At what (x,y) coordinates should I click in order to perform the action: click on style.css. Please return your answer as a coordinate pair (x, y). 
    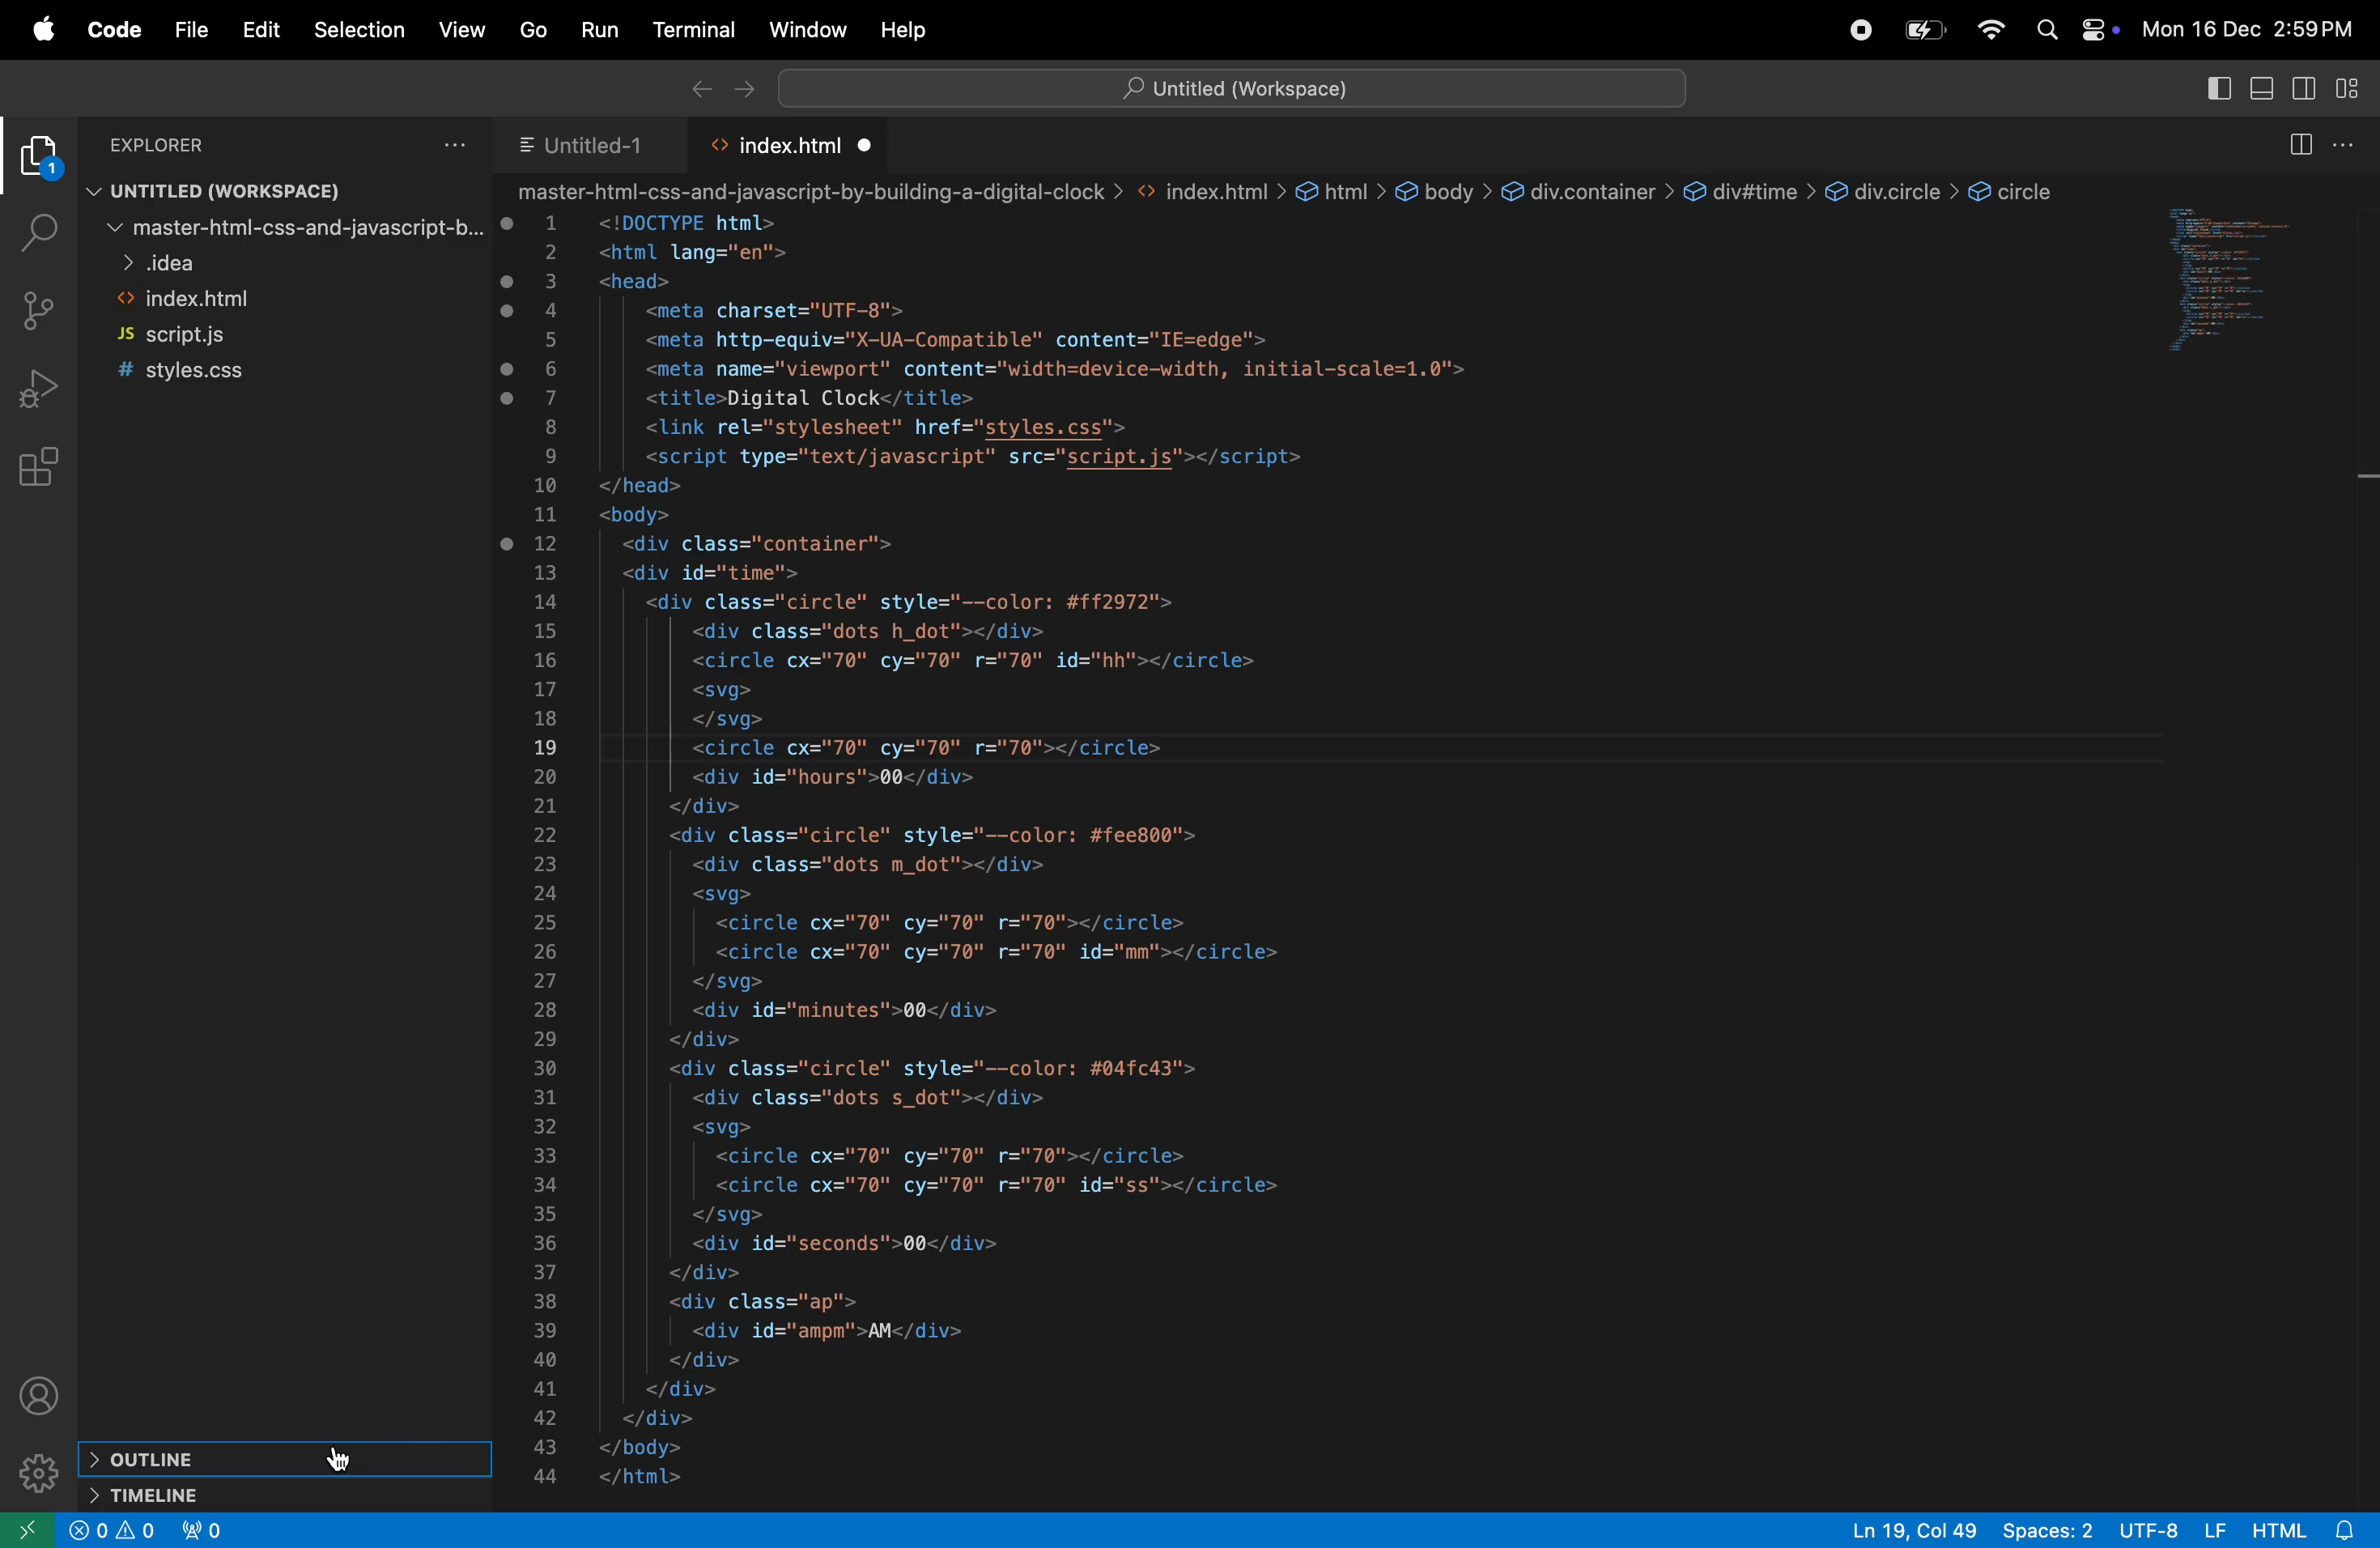
    Looking at the image, I should click on (209, 373).